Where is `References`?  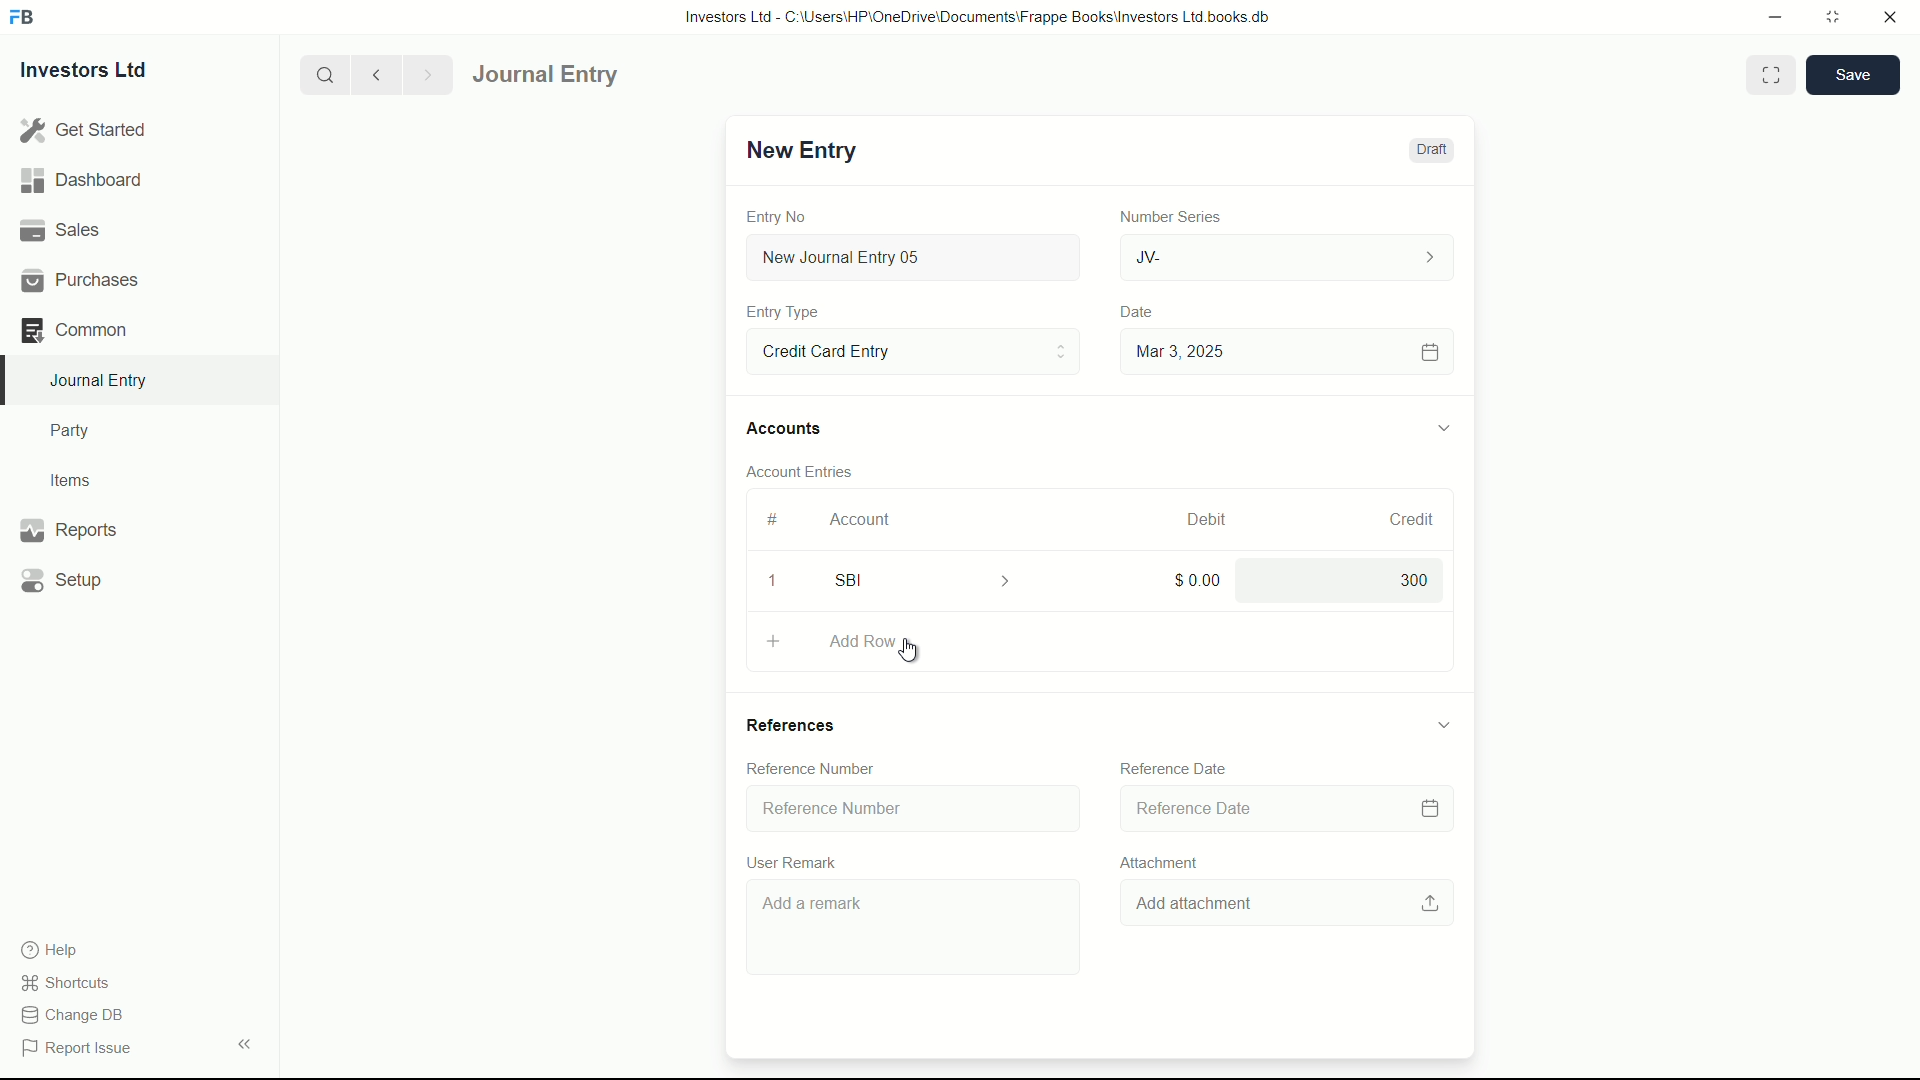 References is located at coordinates (800, 724).